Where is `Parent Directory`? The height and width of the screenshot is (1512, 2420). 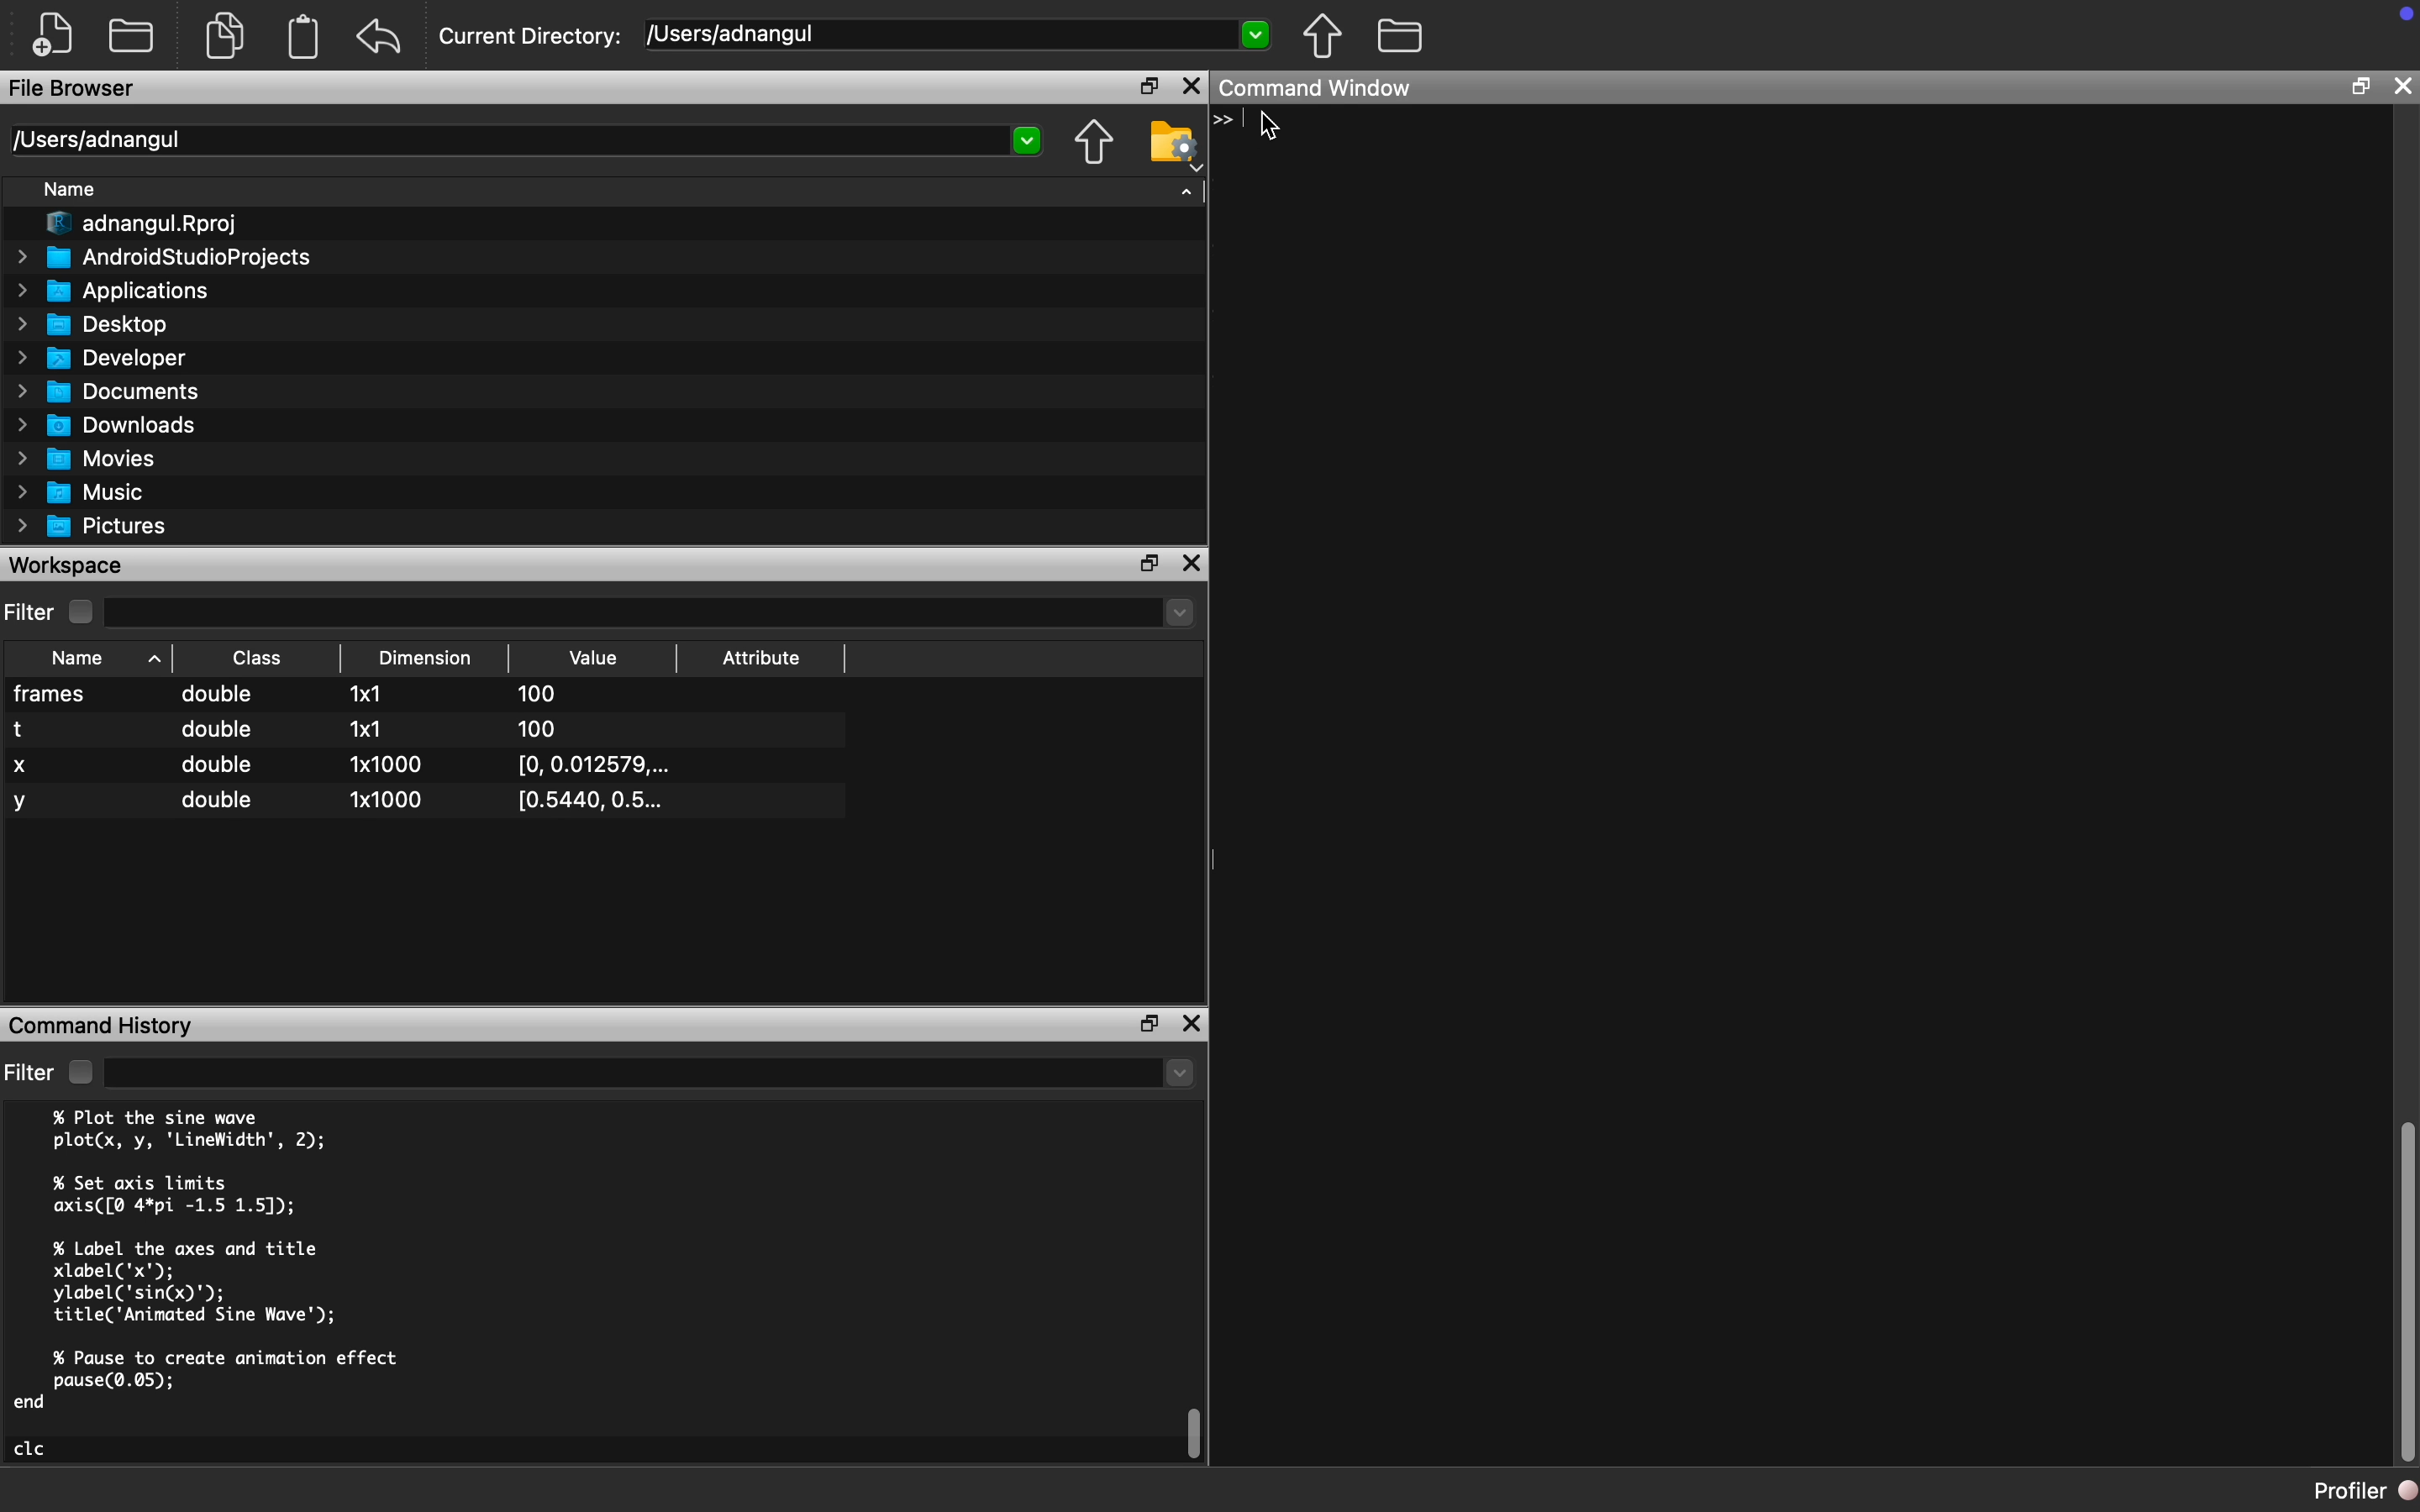 Parent Directory is located at coordinates (1093, 144).